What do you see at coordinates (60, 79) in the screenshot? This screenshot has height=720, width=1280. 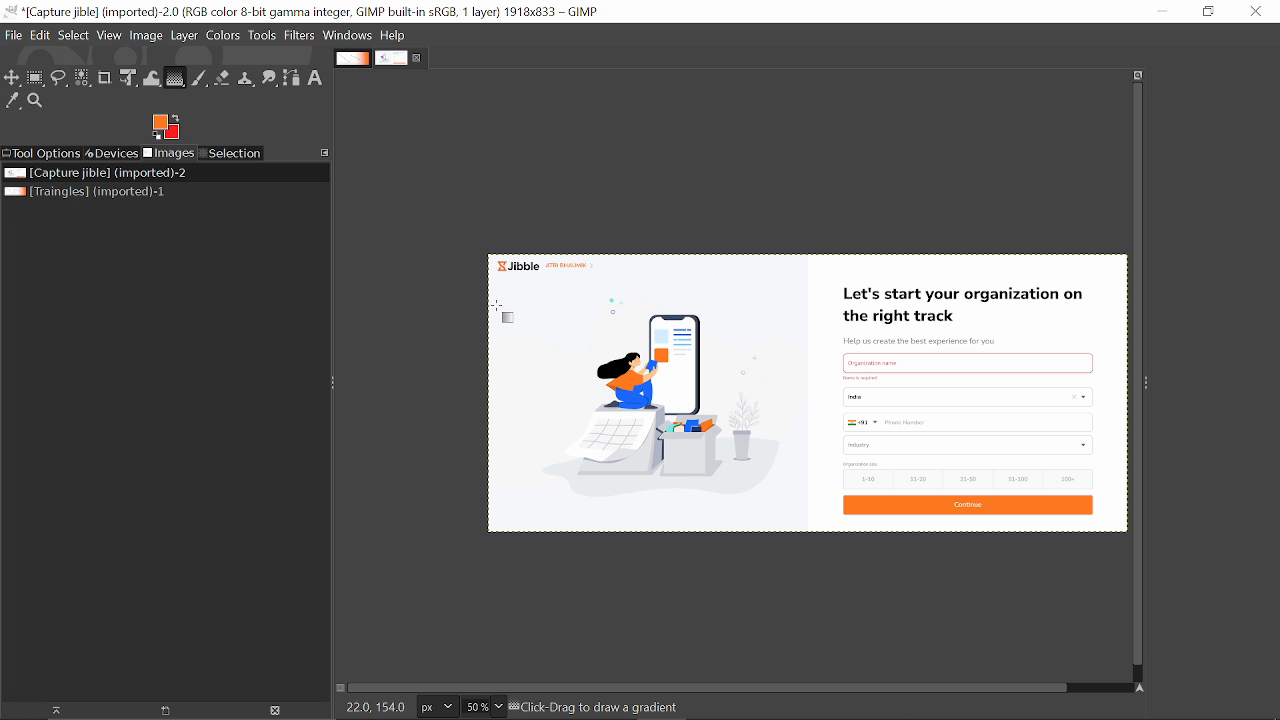 I see `Free select tool` at bounding box center [60, 79].